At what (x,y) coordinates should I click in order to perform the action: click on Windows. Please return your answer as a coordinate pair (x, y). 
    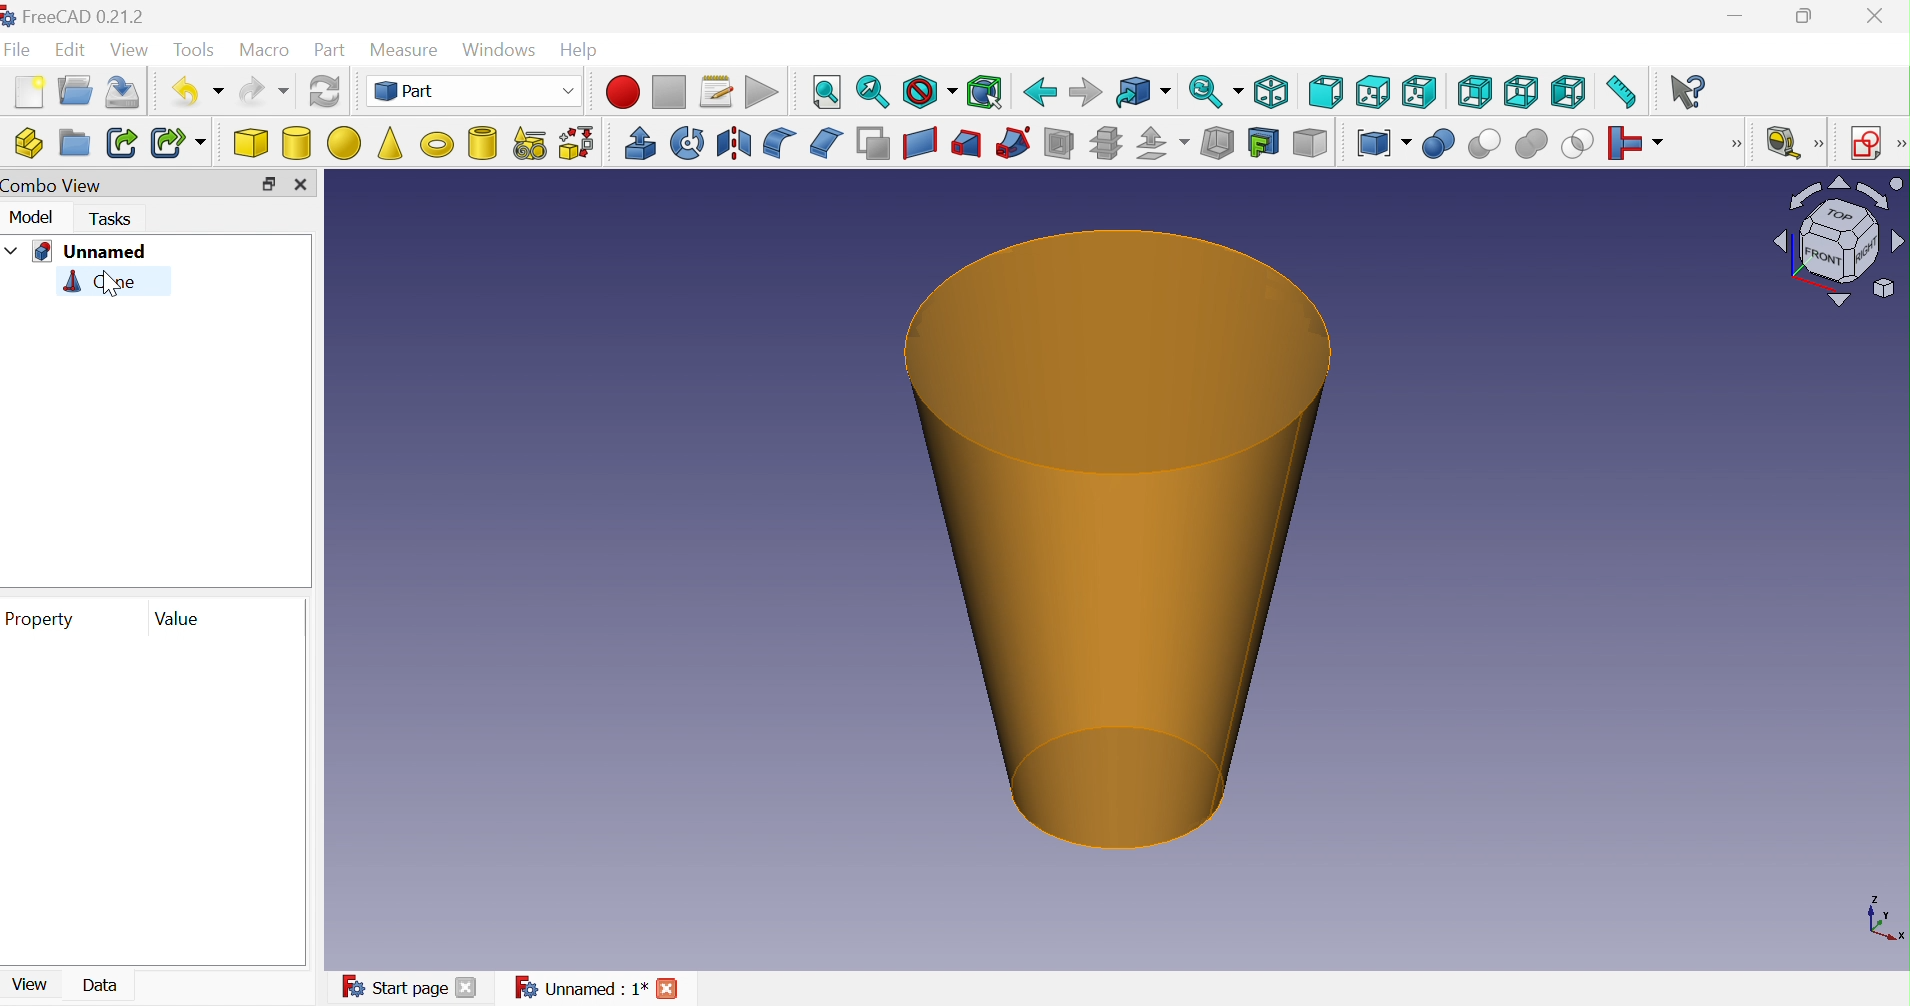
    Looking at the image, I should click on (500, 48).